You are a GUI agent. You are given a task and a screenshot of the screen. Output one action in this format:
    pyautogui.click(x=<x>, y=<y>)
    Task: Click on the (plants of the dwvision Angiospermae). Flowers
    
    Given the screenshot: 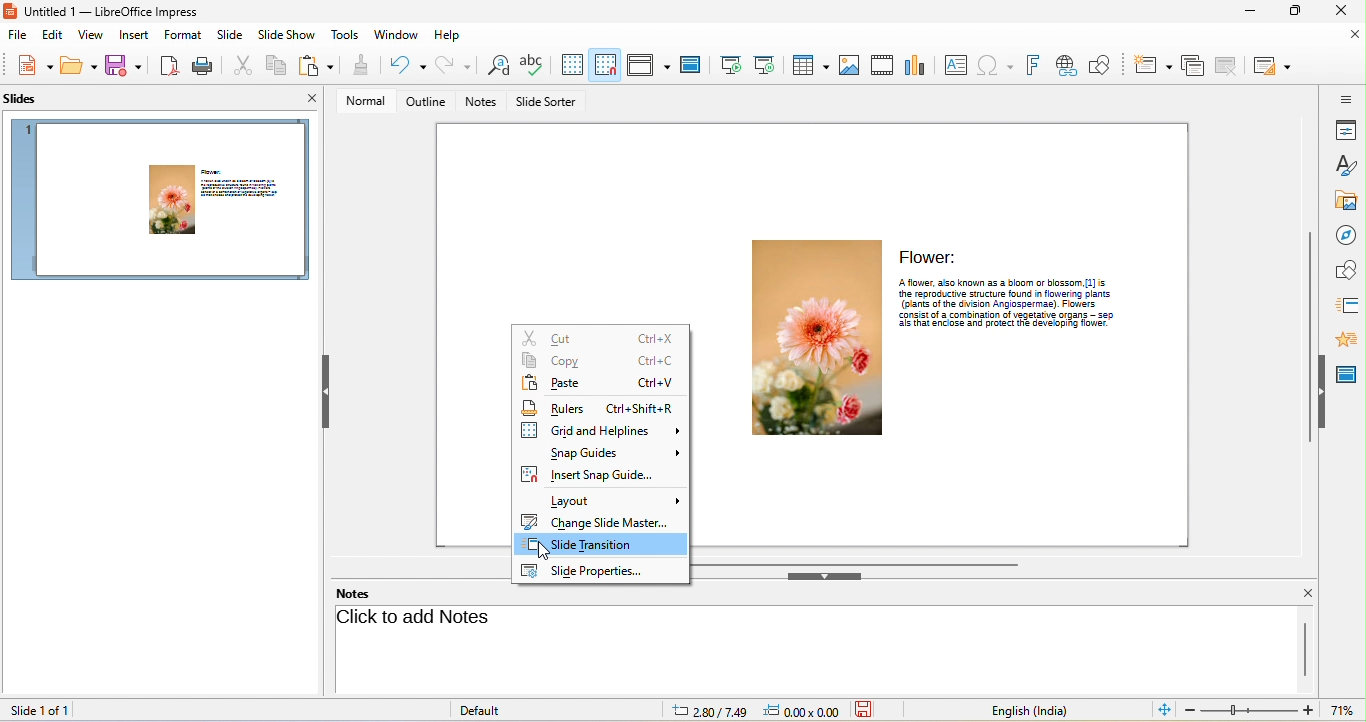 What is the action you would take?
    pyautogui.click(x=997, y=304)
    